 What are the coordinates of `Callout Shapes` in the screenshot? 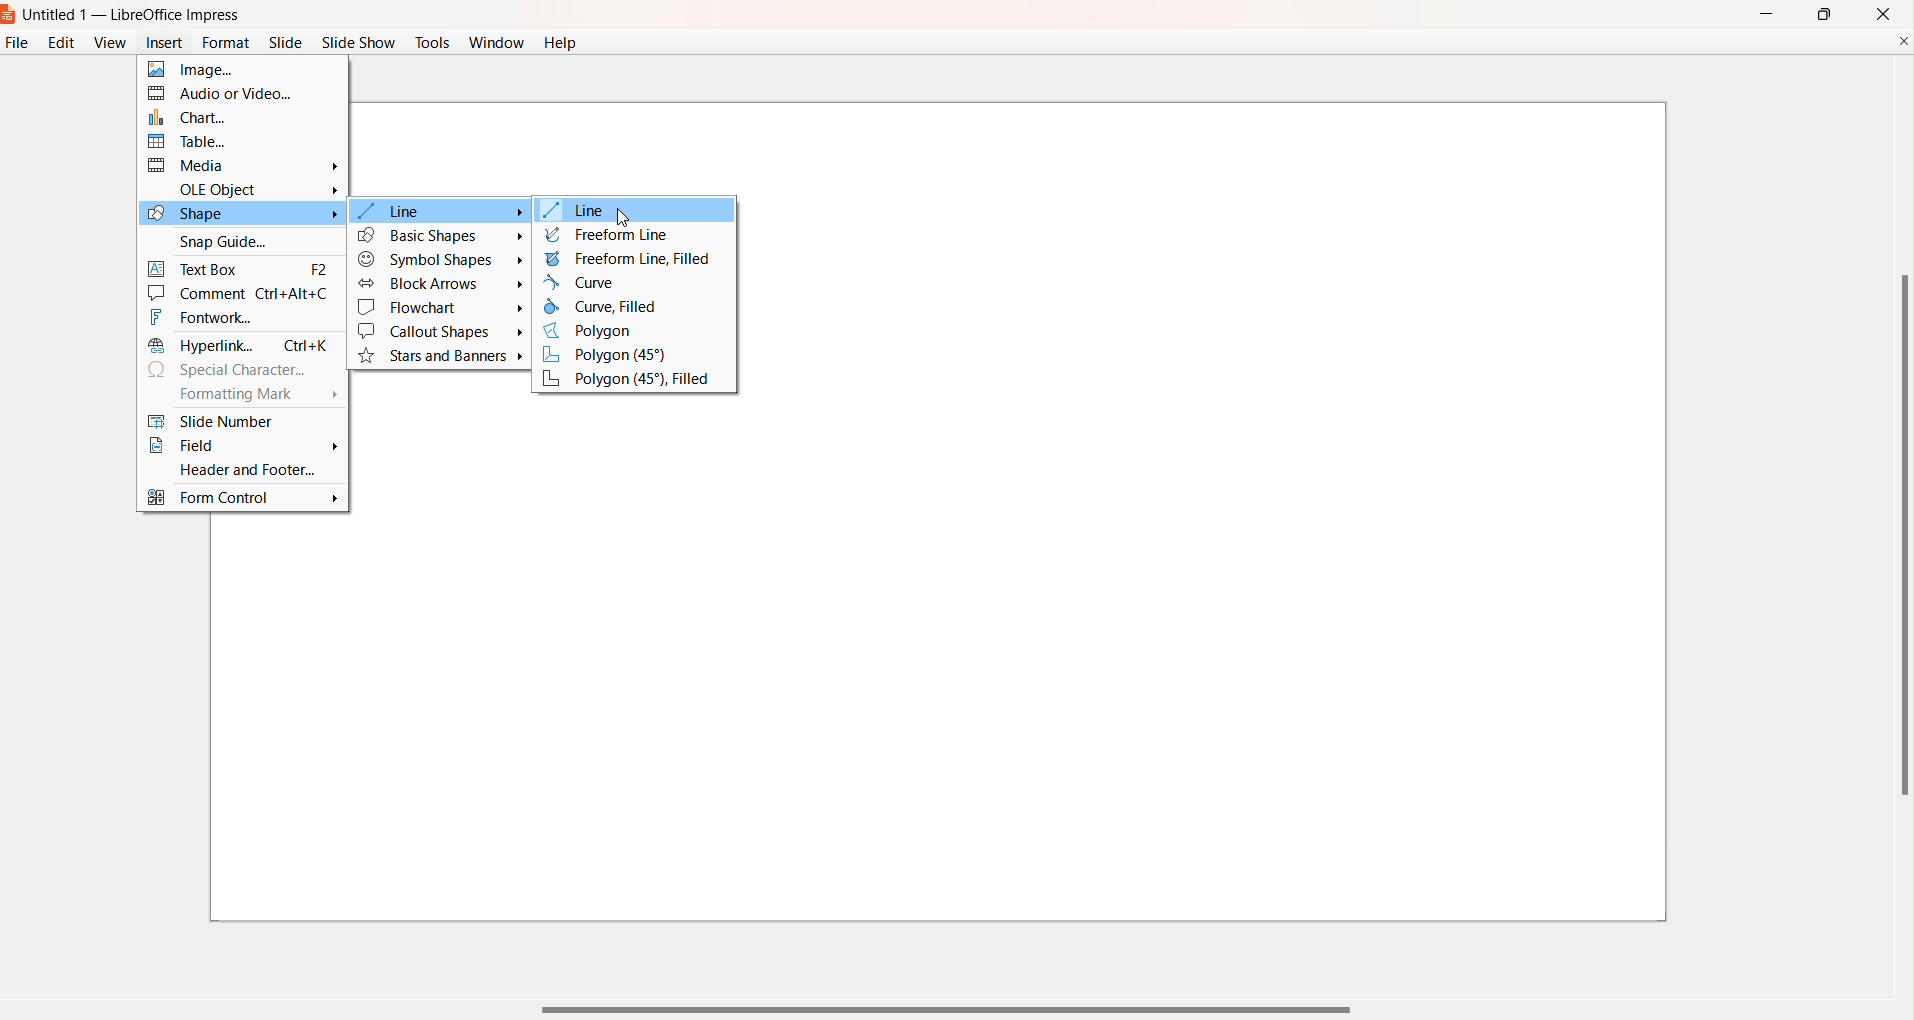 It's located at (440, 332).